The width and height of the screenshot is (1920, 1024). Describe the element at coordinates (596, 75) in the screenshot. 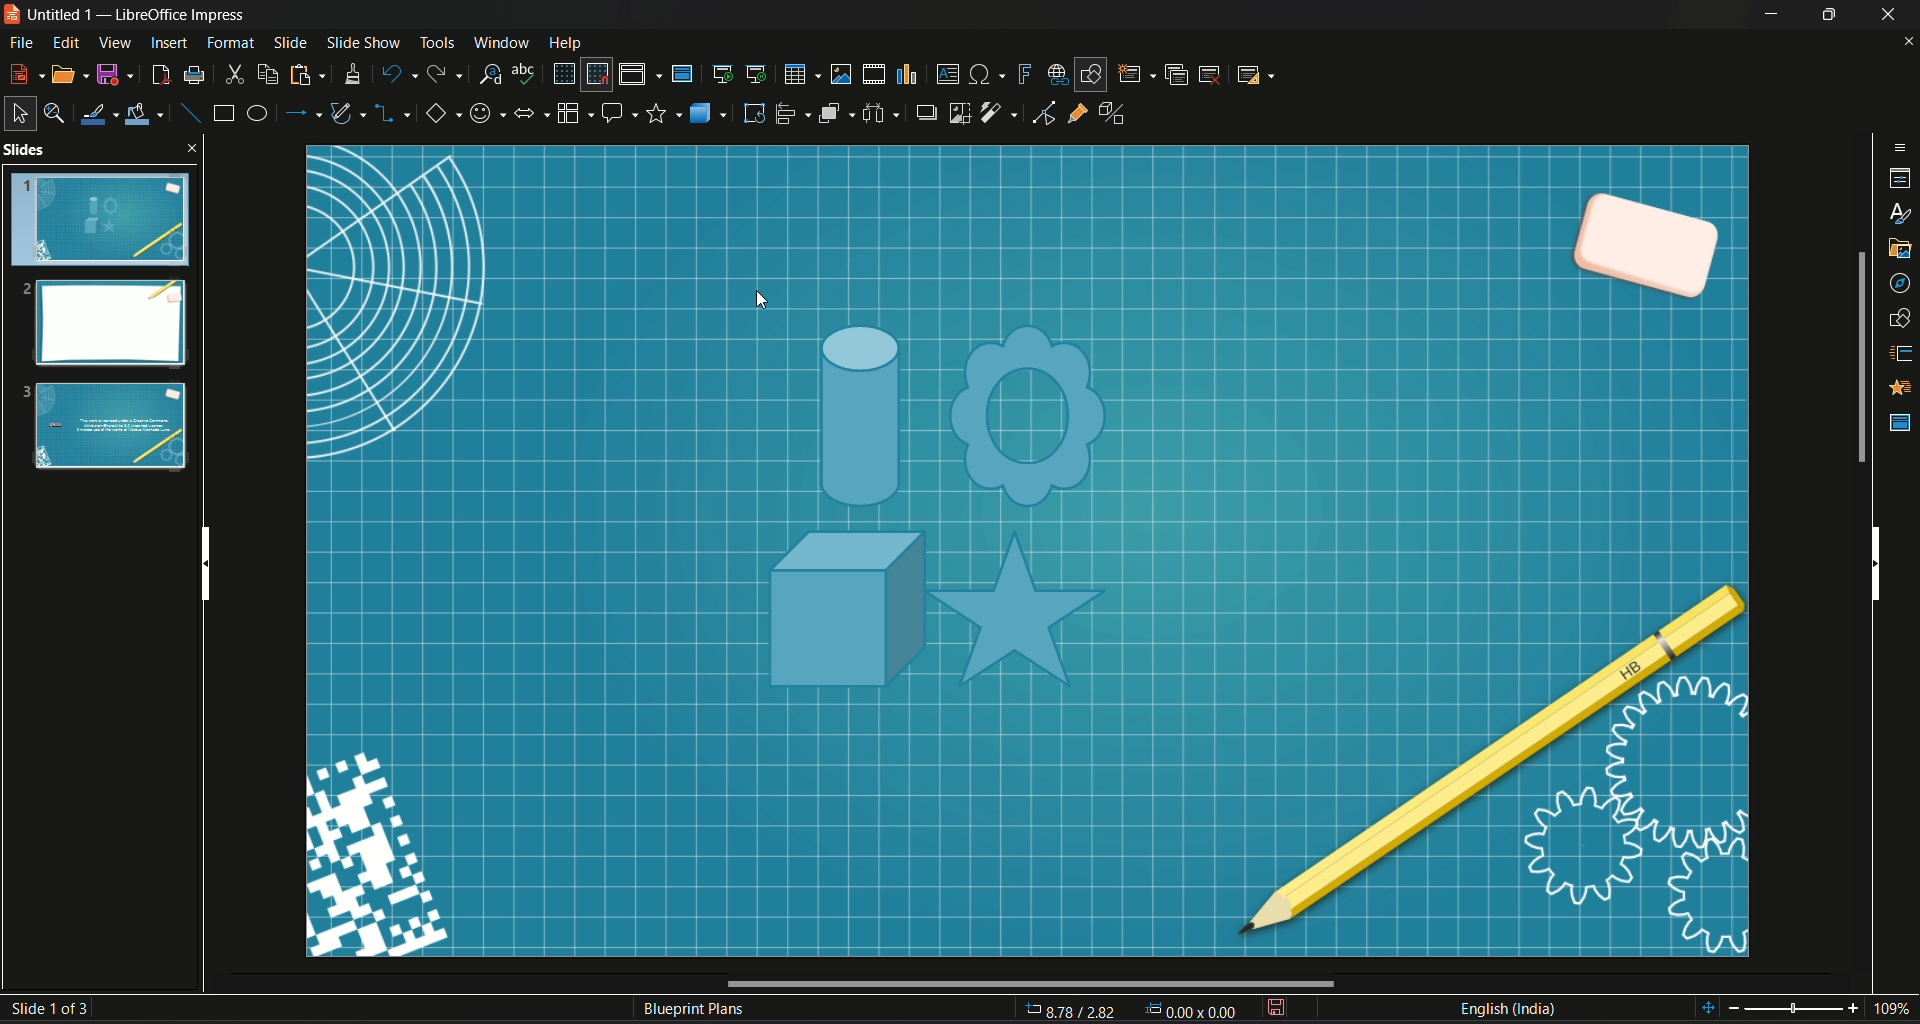

I see `snap to grid` at that location.